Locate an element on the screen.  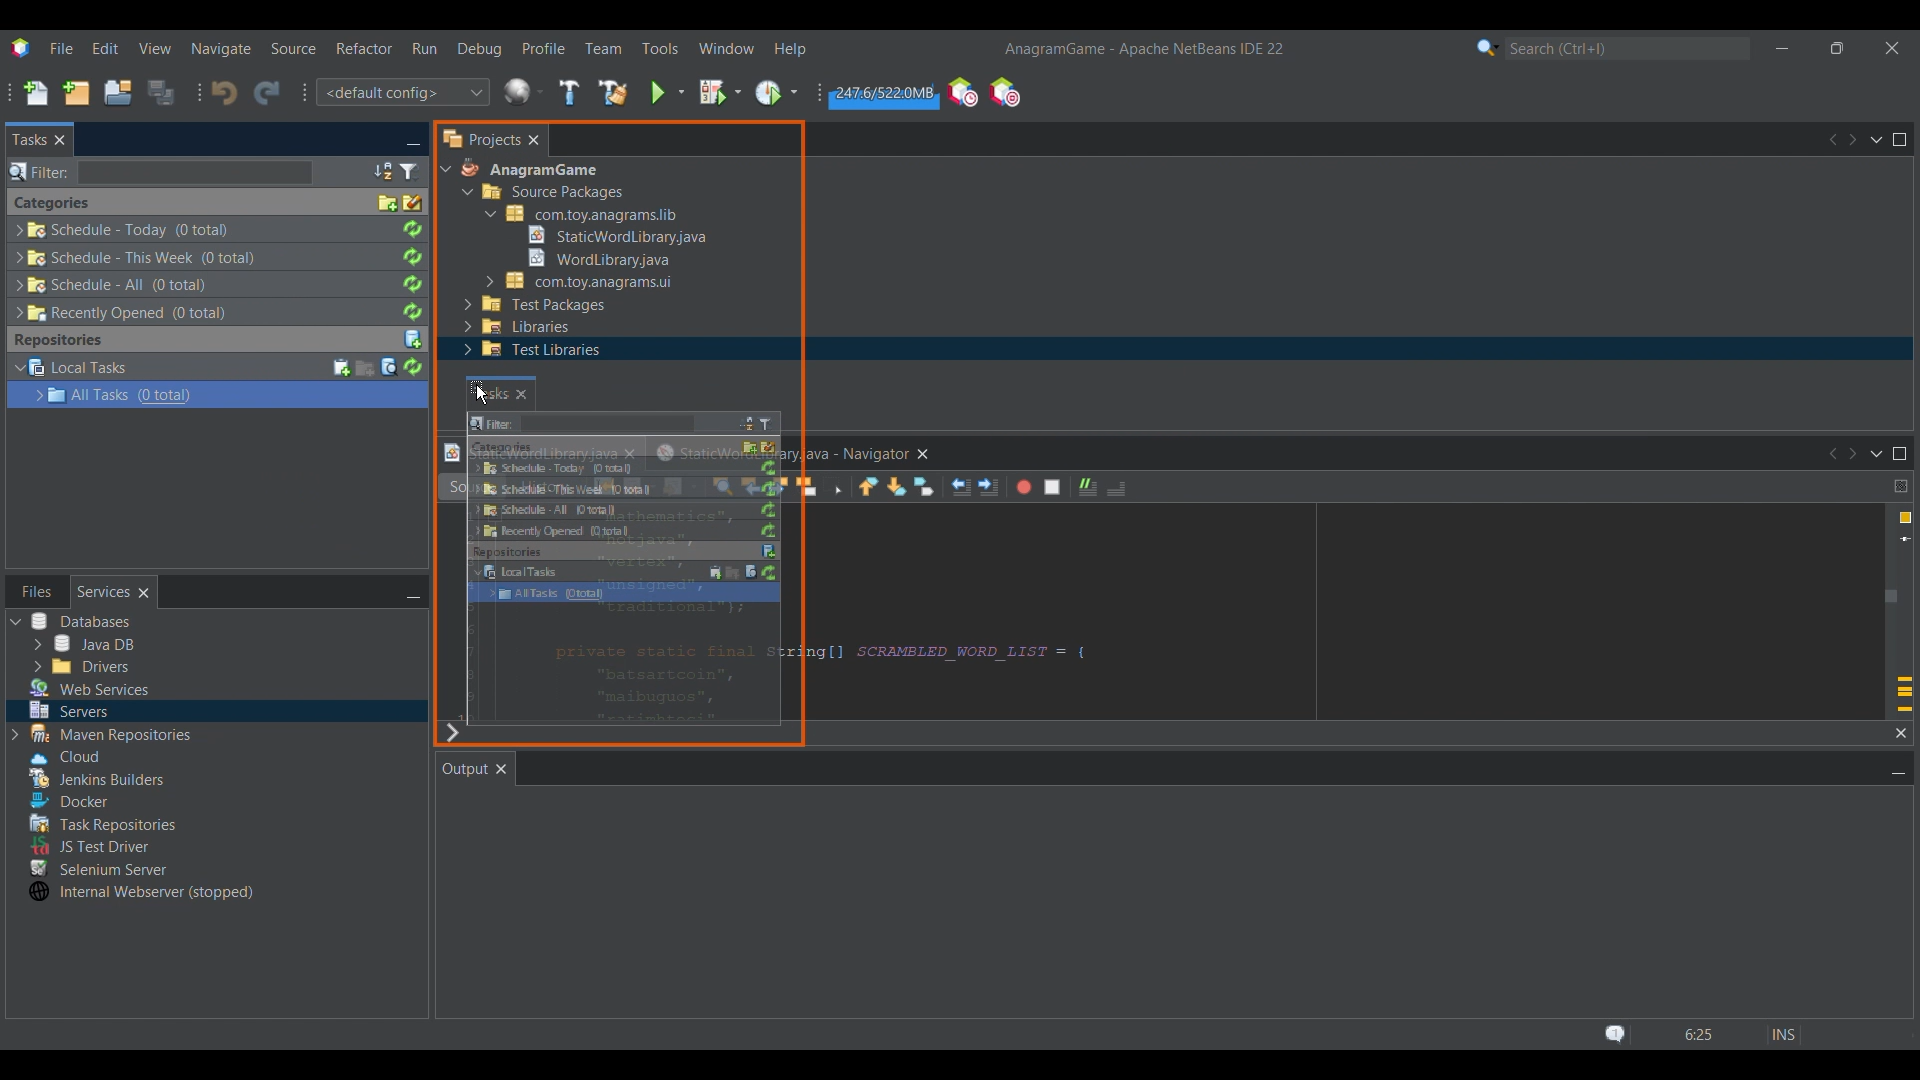
Close is located at coordinates (144, 592).